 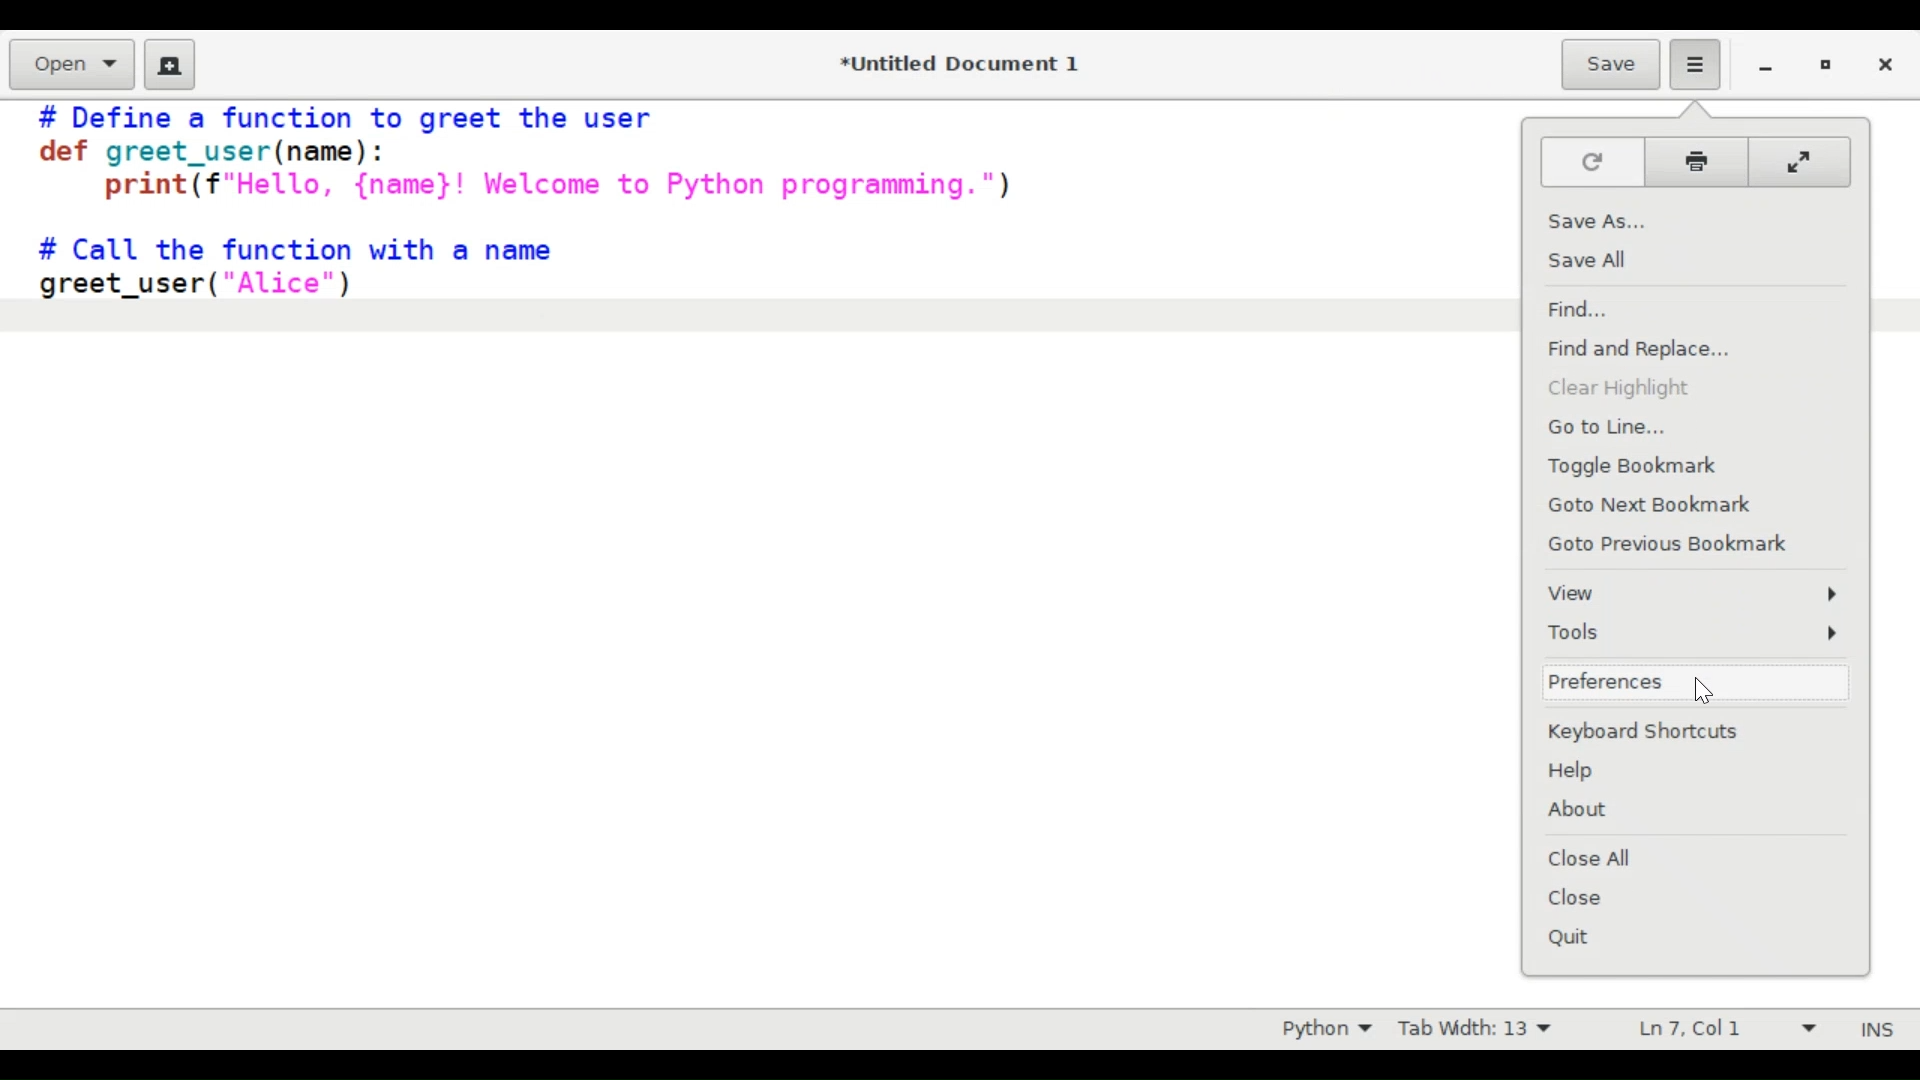 What do you see at coordinates (1613, 63) in the screenshot?
I see `Save` at bounding box center [1613, 63].